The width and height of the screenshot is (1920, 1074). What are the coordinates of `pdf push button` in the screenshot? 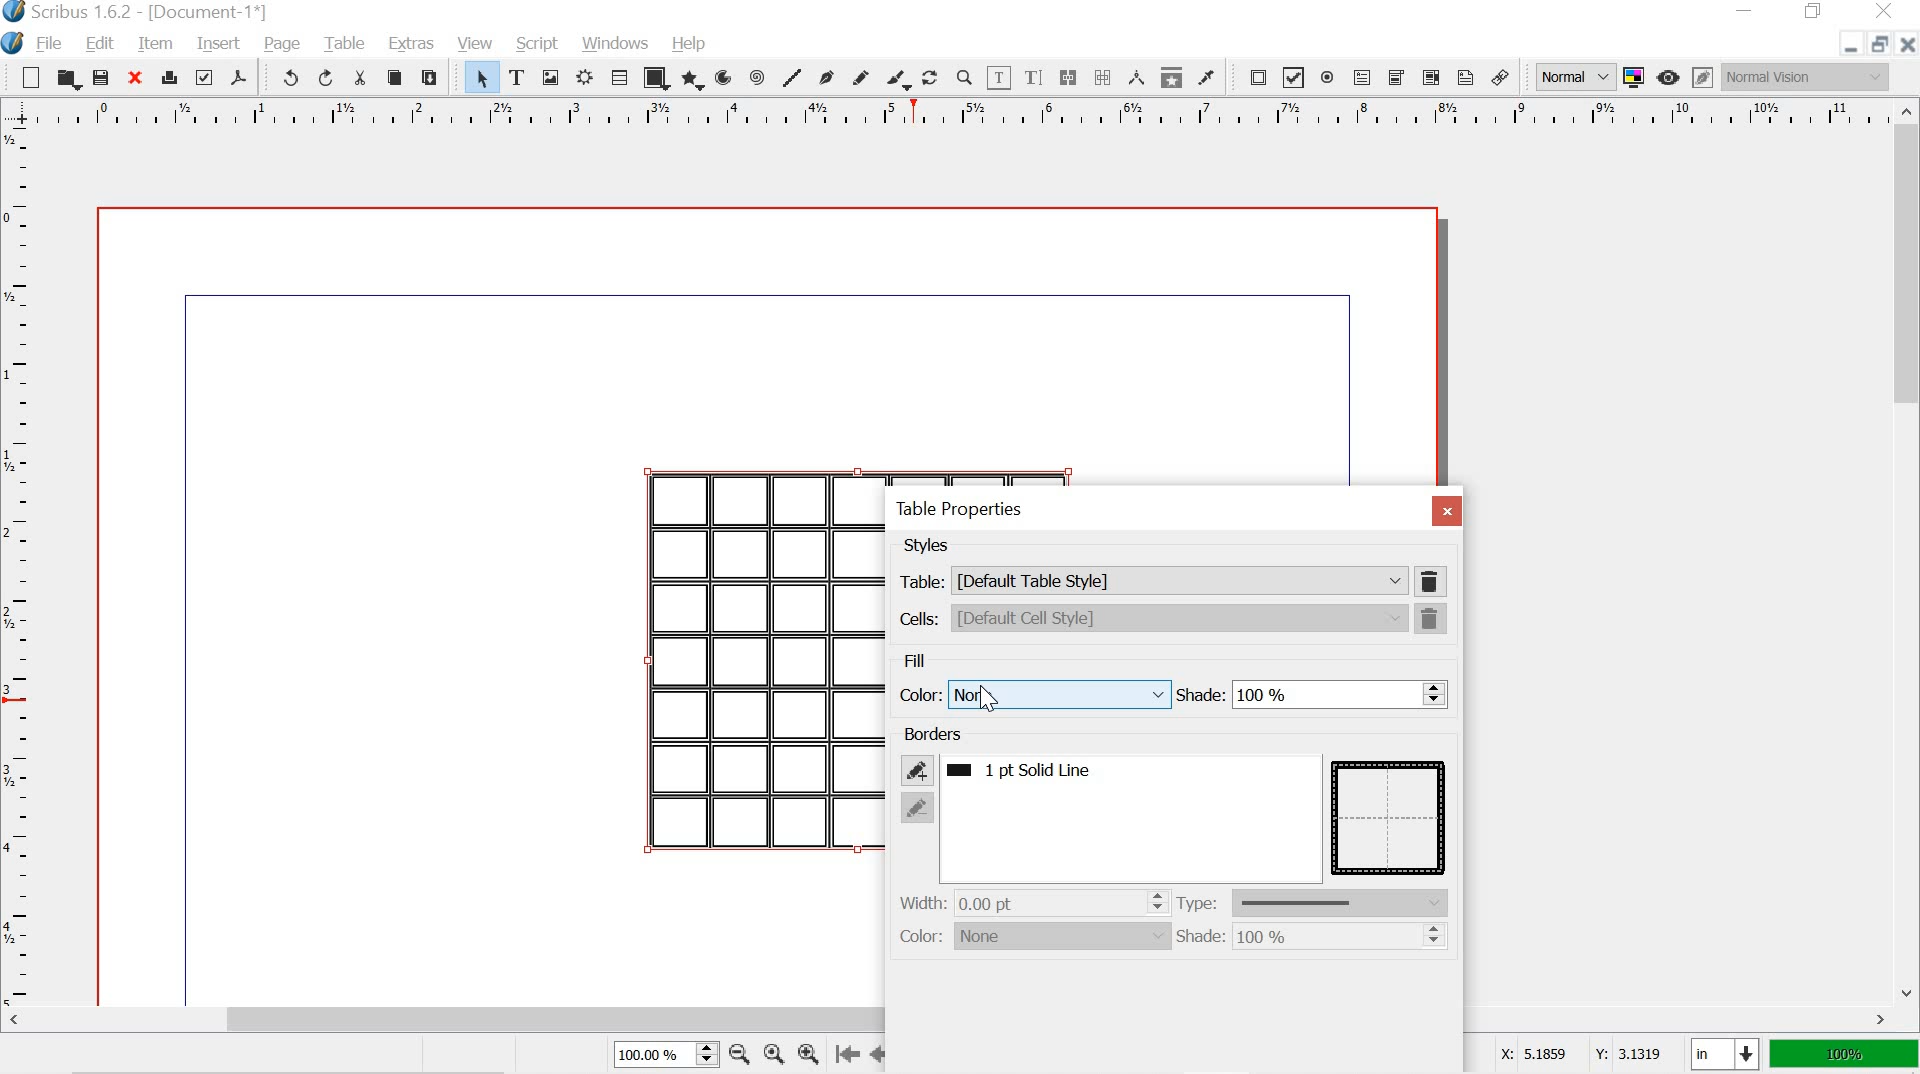 It's located at (1253, 76).